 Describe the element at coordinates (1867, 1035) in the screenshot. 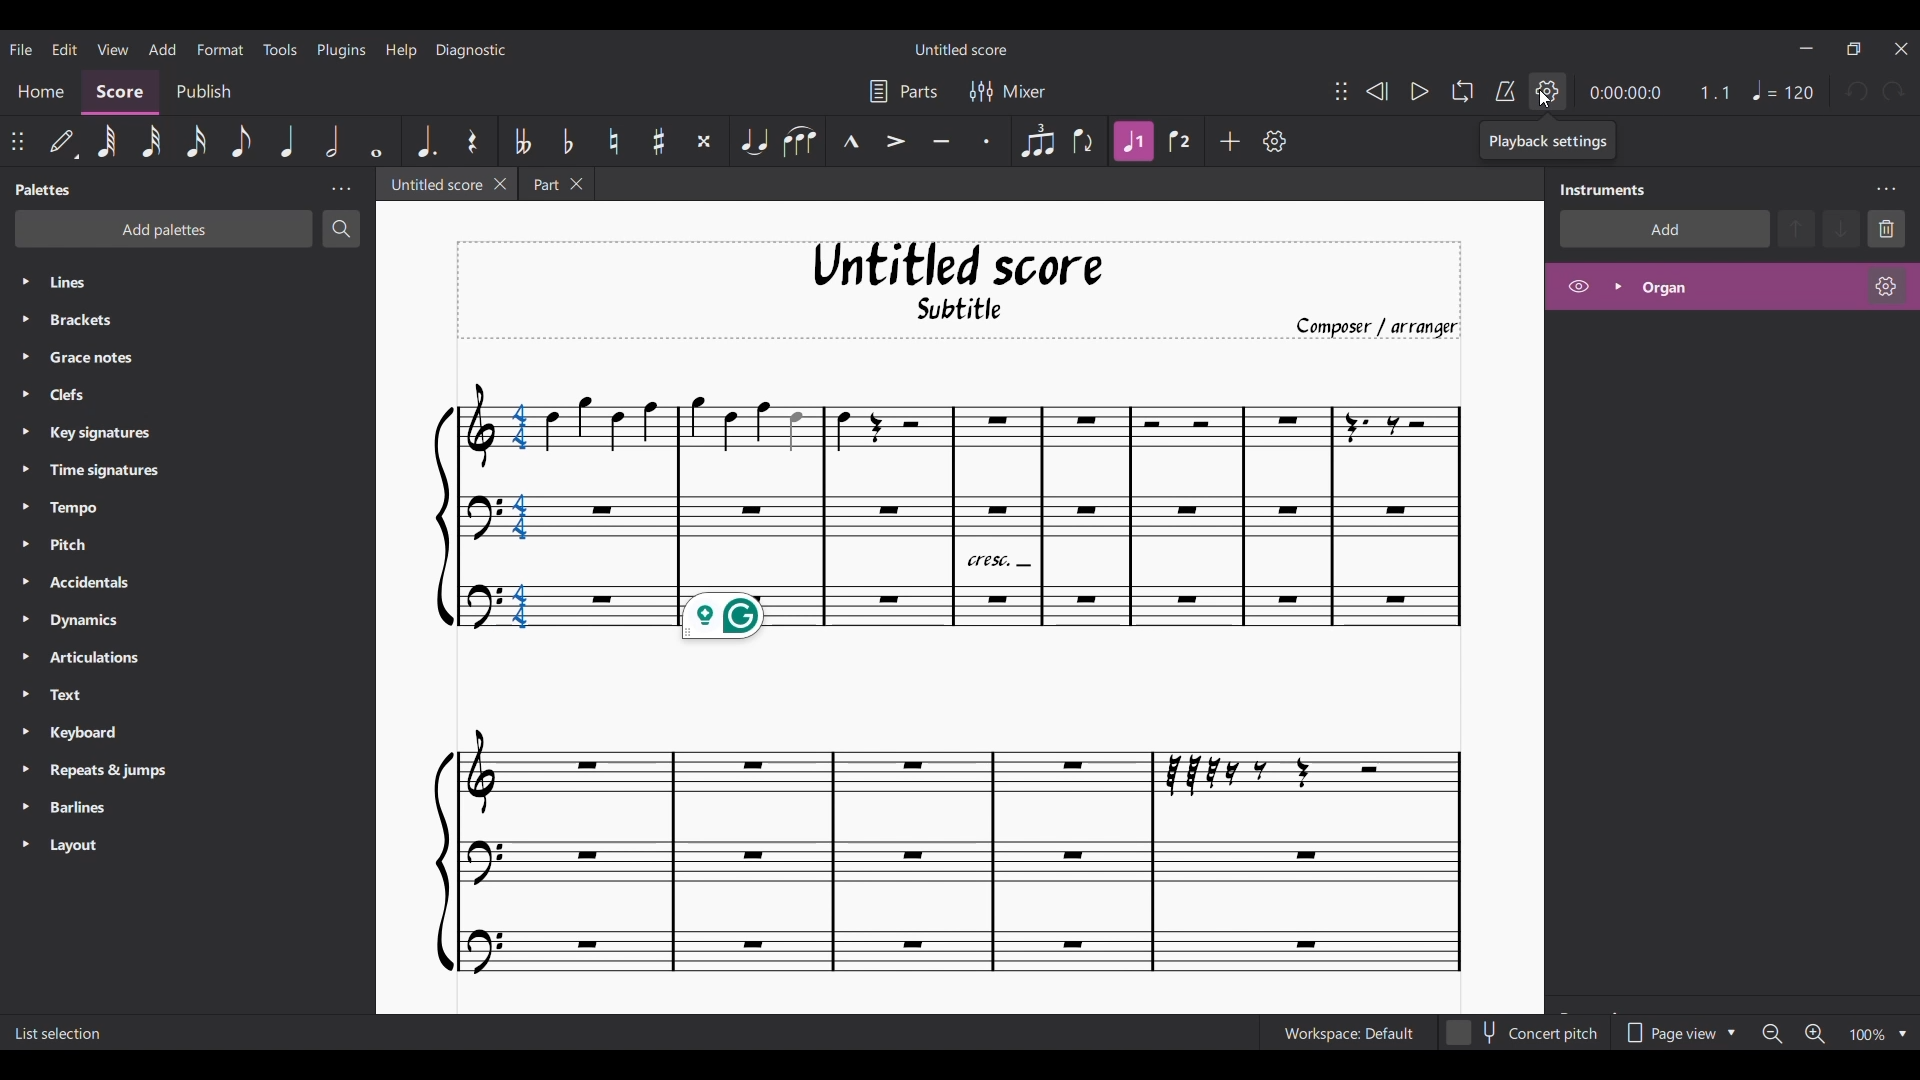

I see `Zoom factor` at that location.